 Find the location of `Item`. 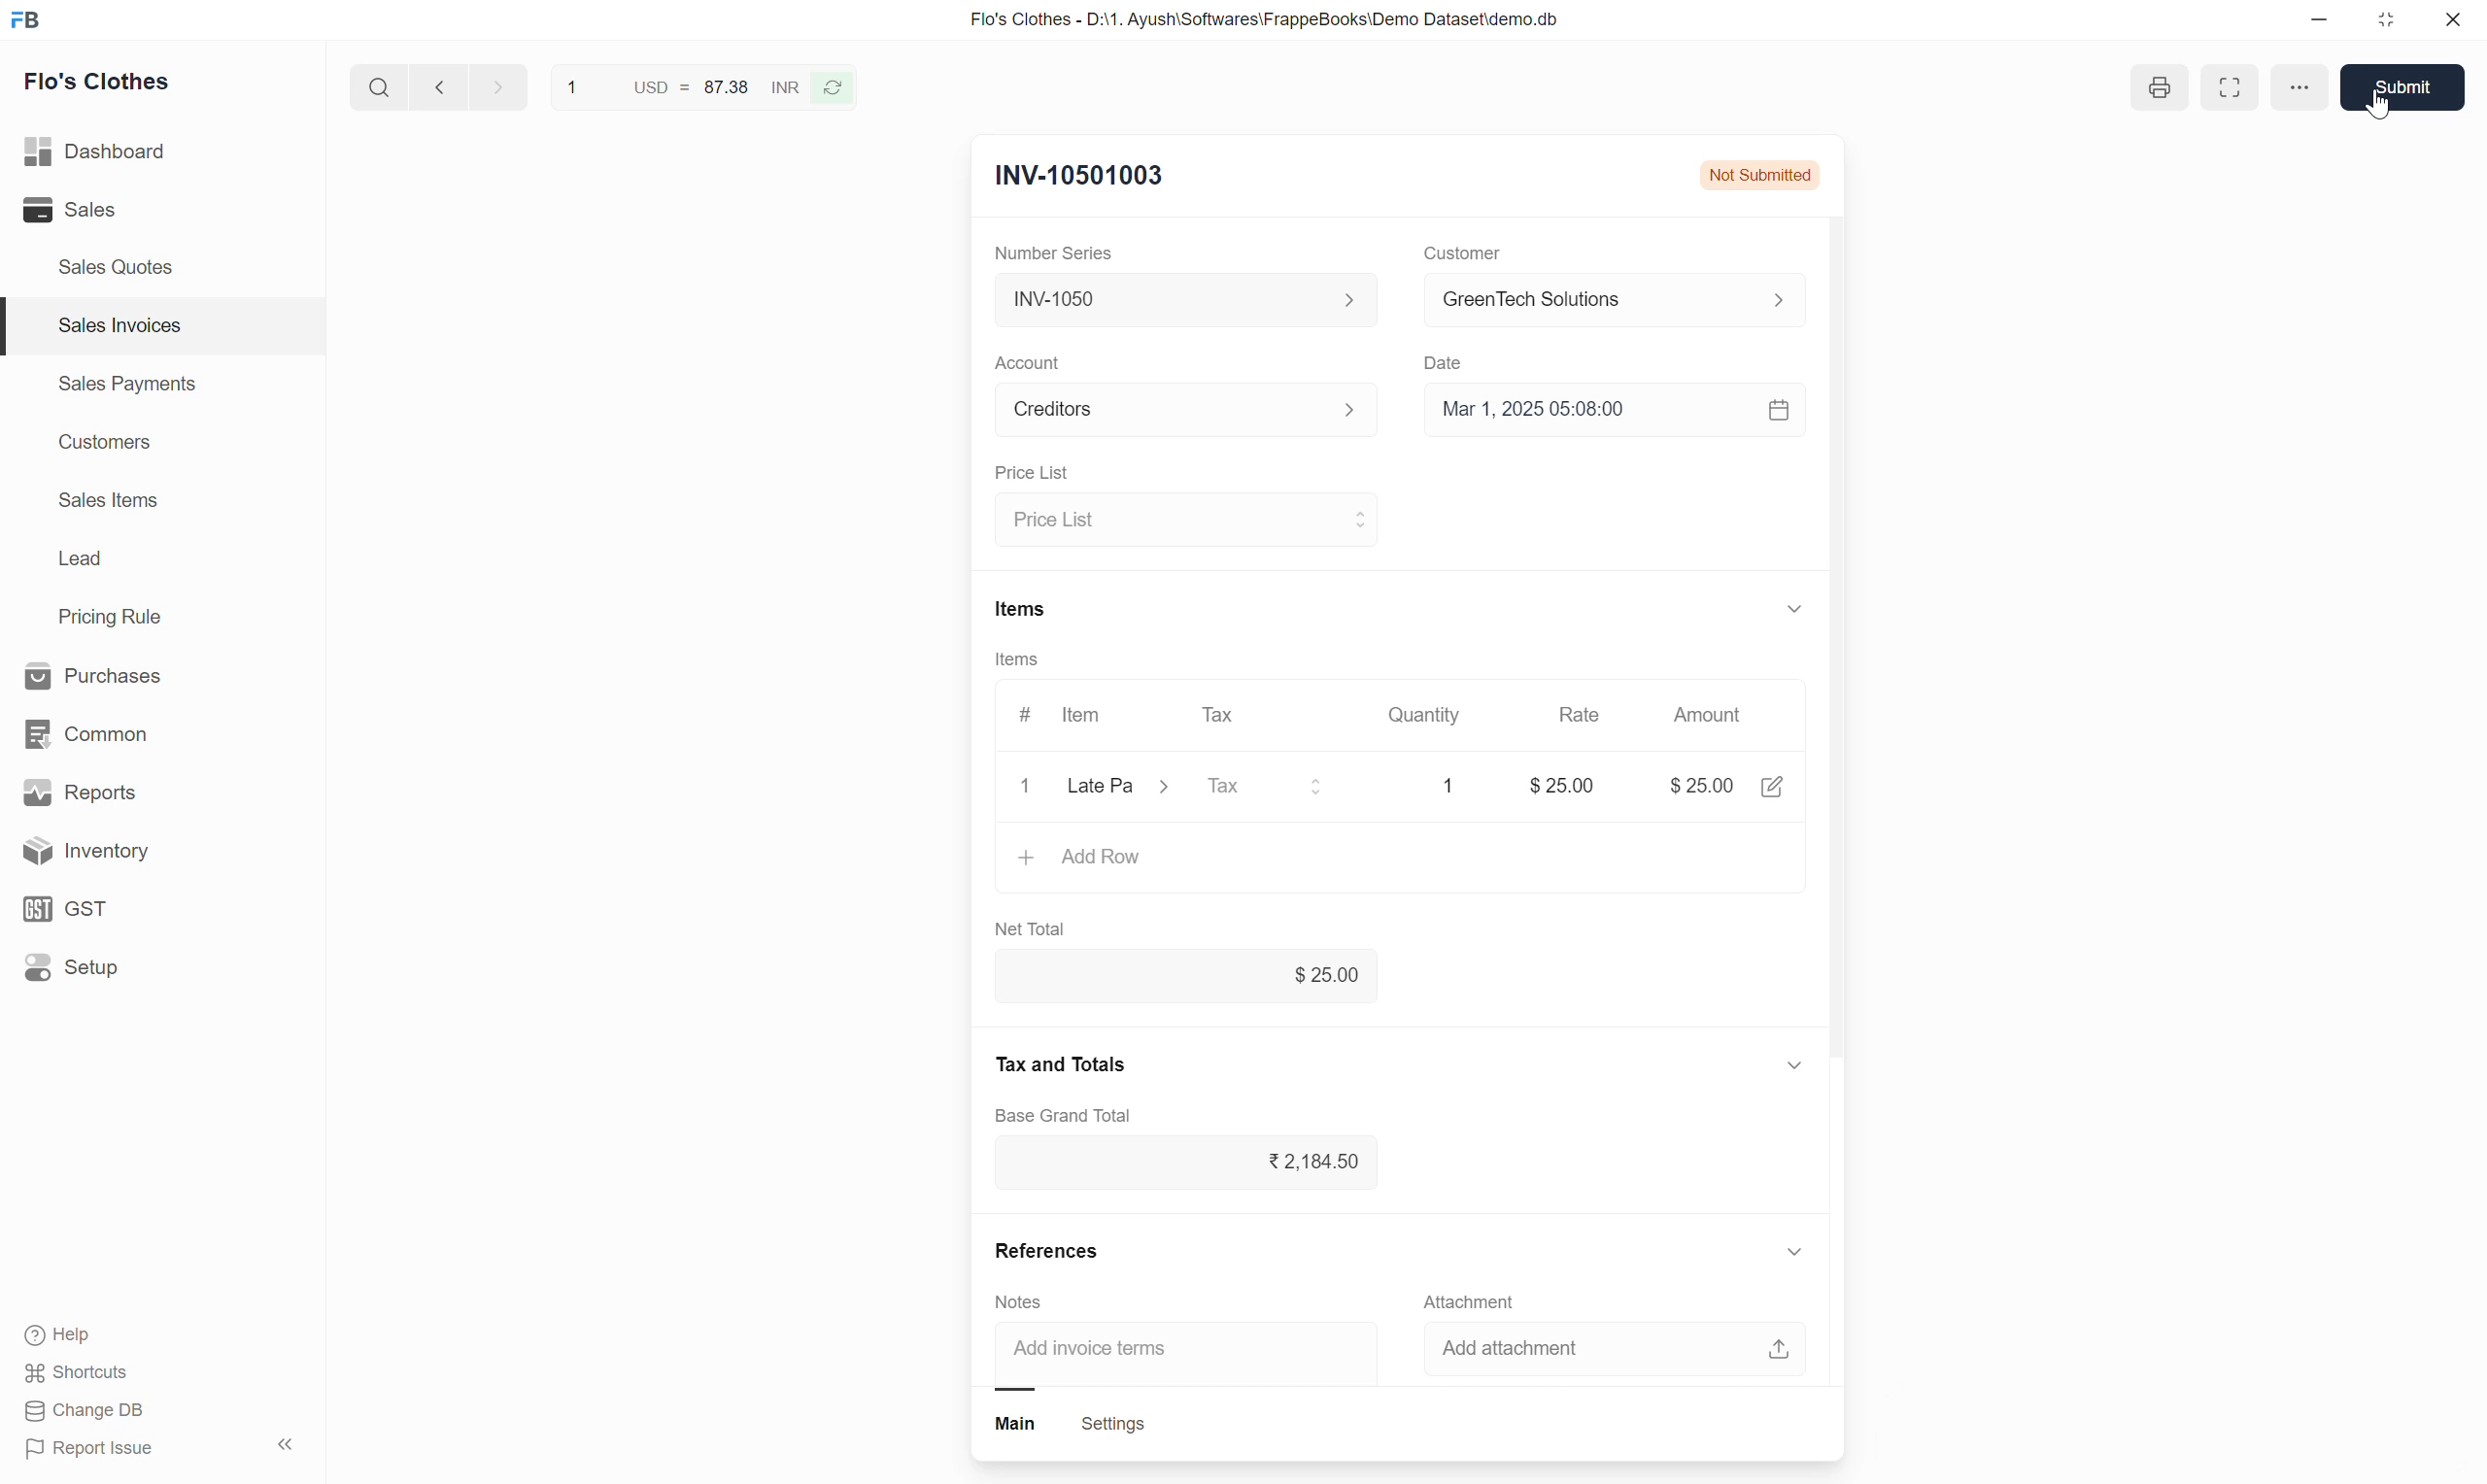

Item is located at coordinates (1084, 716).